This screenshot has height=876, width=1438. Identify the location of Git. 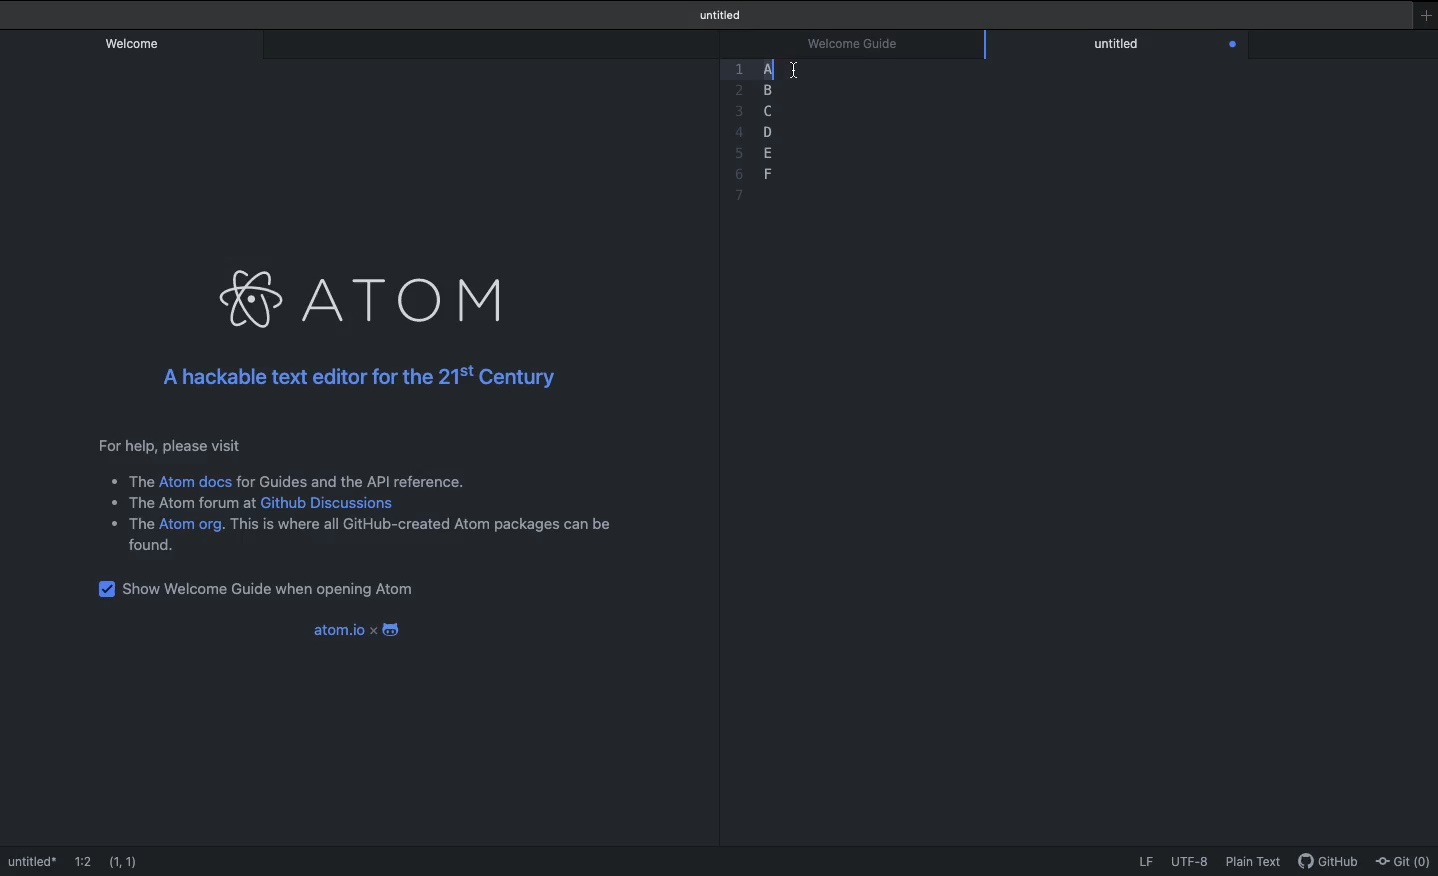
(1405, 862).